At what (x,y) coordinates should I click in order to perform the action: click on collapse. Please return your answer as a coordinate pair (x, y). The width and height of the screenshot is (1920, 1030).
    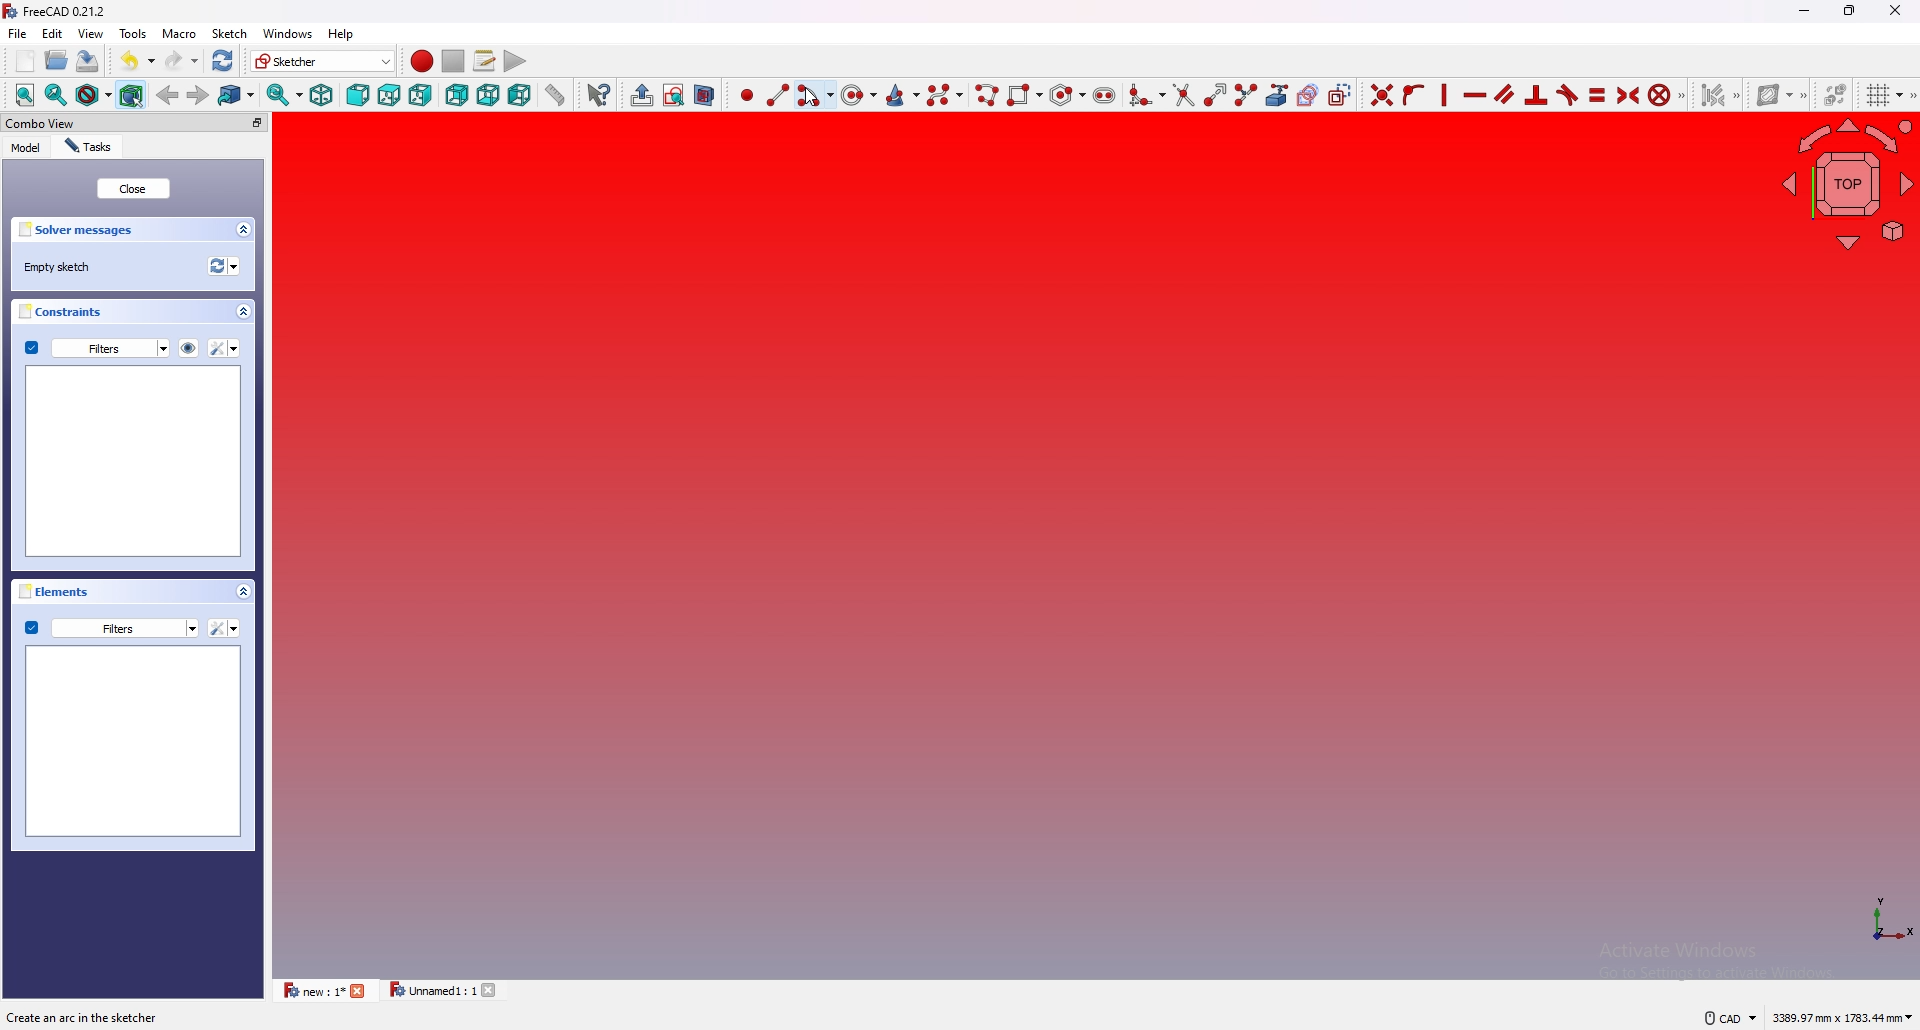
    Looking at the image, I should click on (244, 230).